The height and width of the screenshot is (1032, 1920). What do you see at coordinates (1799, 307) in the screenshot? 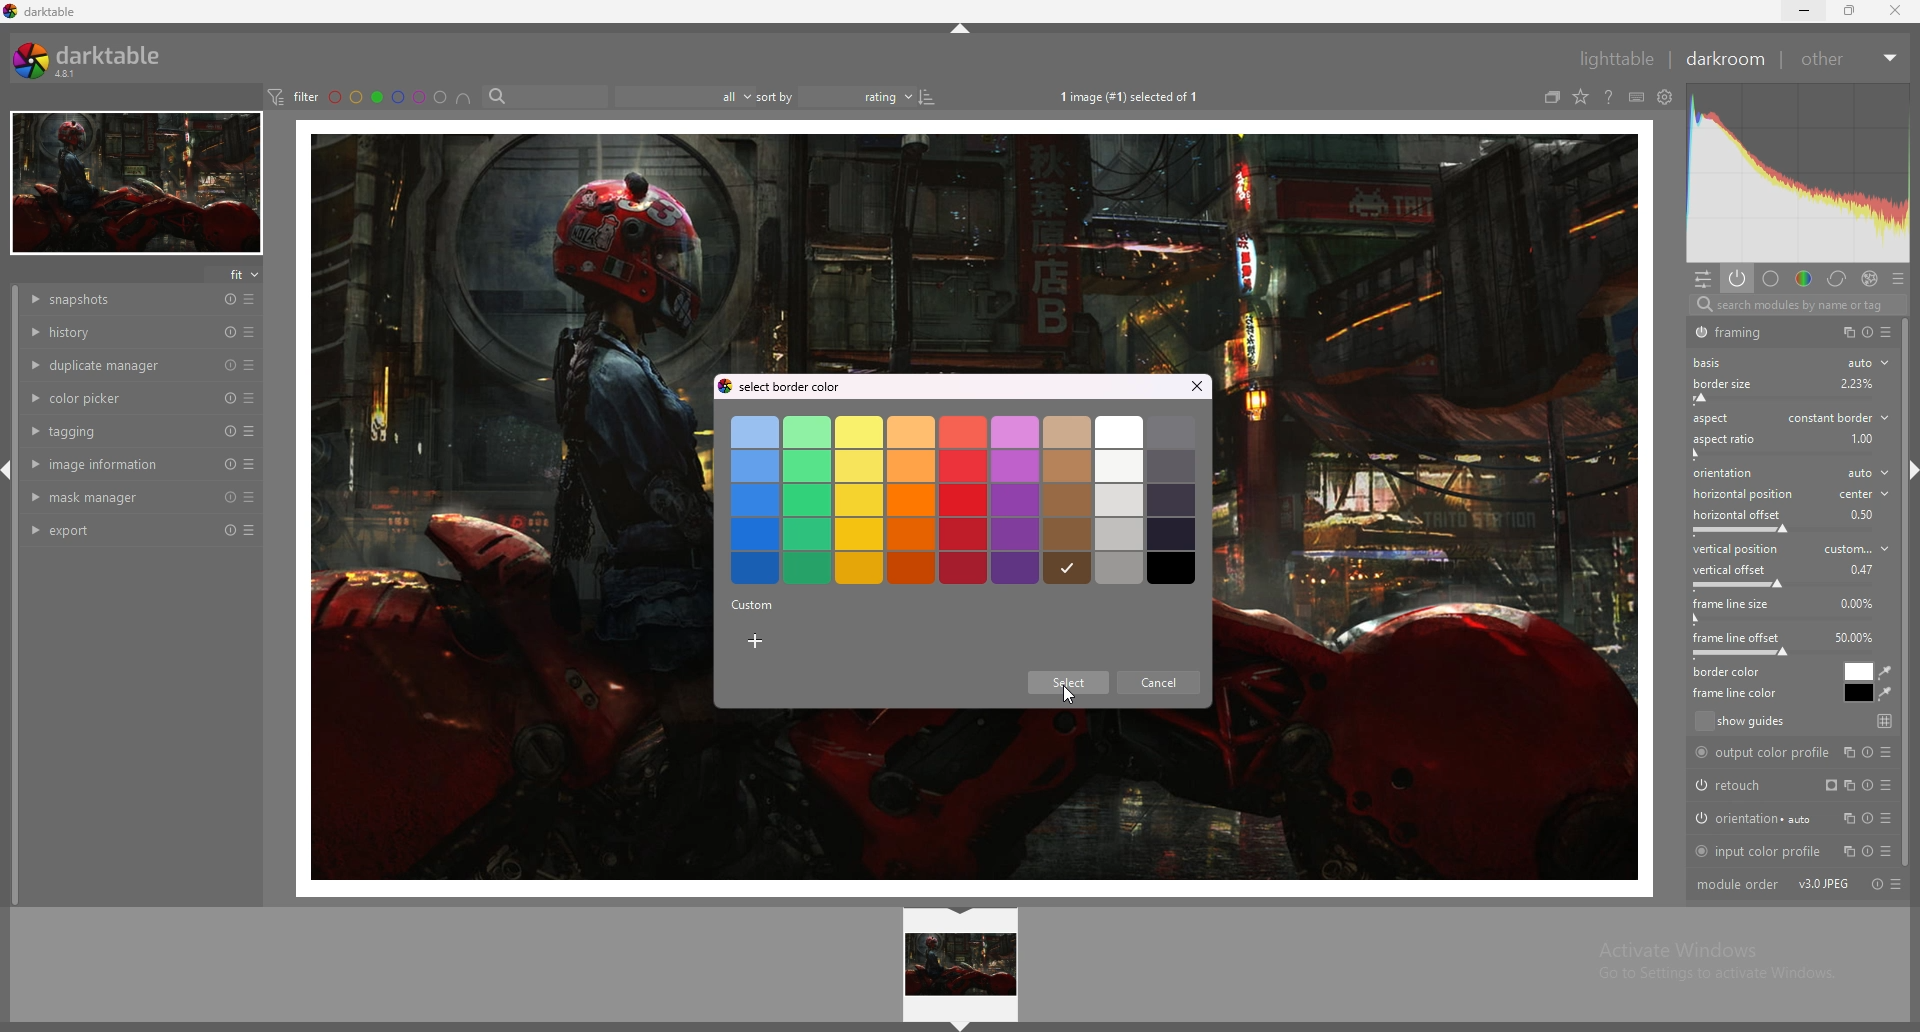
I see `search modules` at bounding box center [1799, 307].